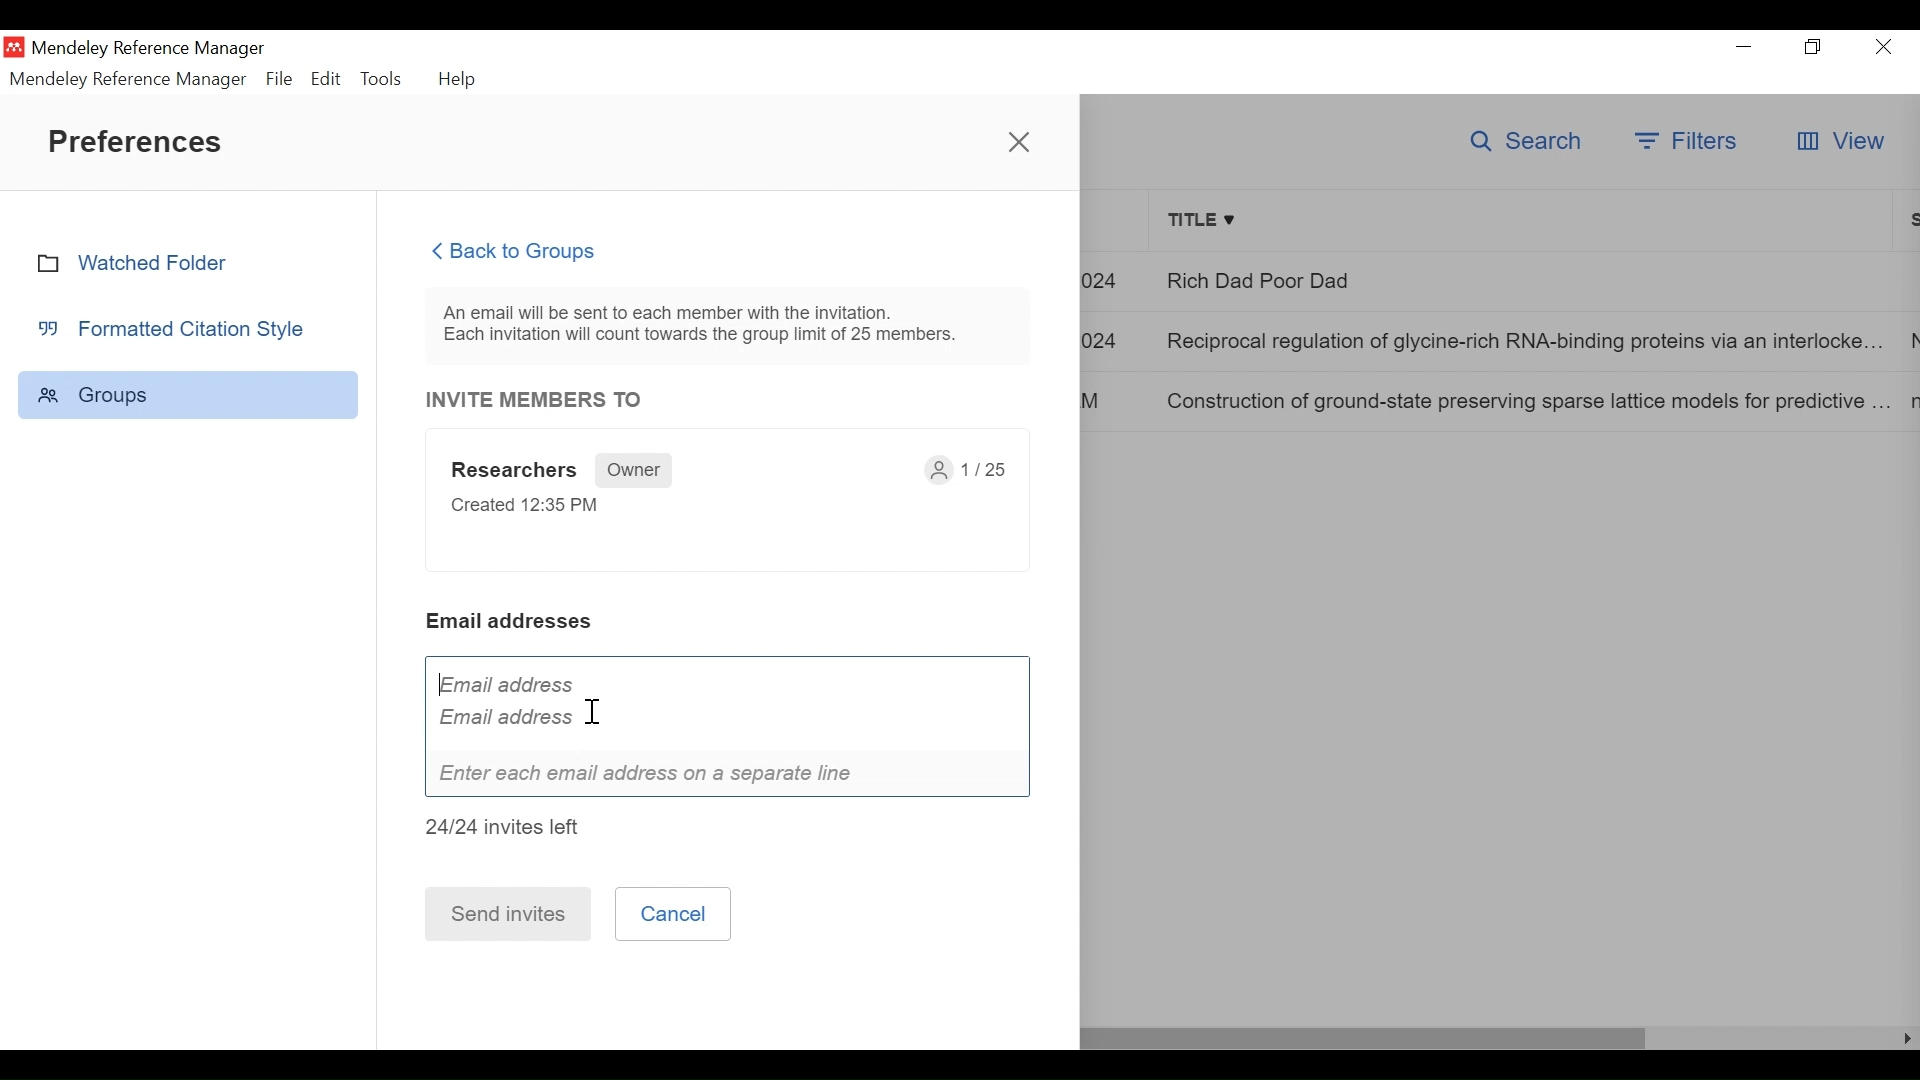 This screenshot has height=1080, width=1920. Describe the element at coordinates (1839, 140) in the screenshot. I see `View` at that location.